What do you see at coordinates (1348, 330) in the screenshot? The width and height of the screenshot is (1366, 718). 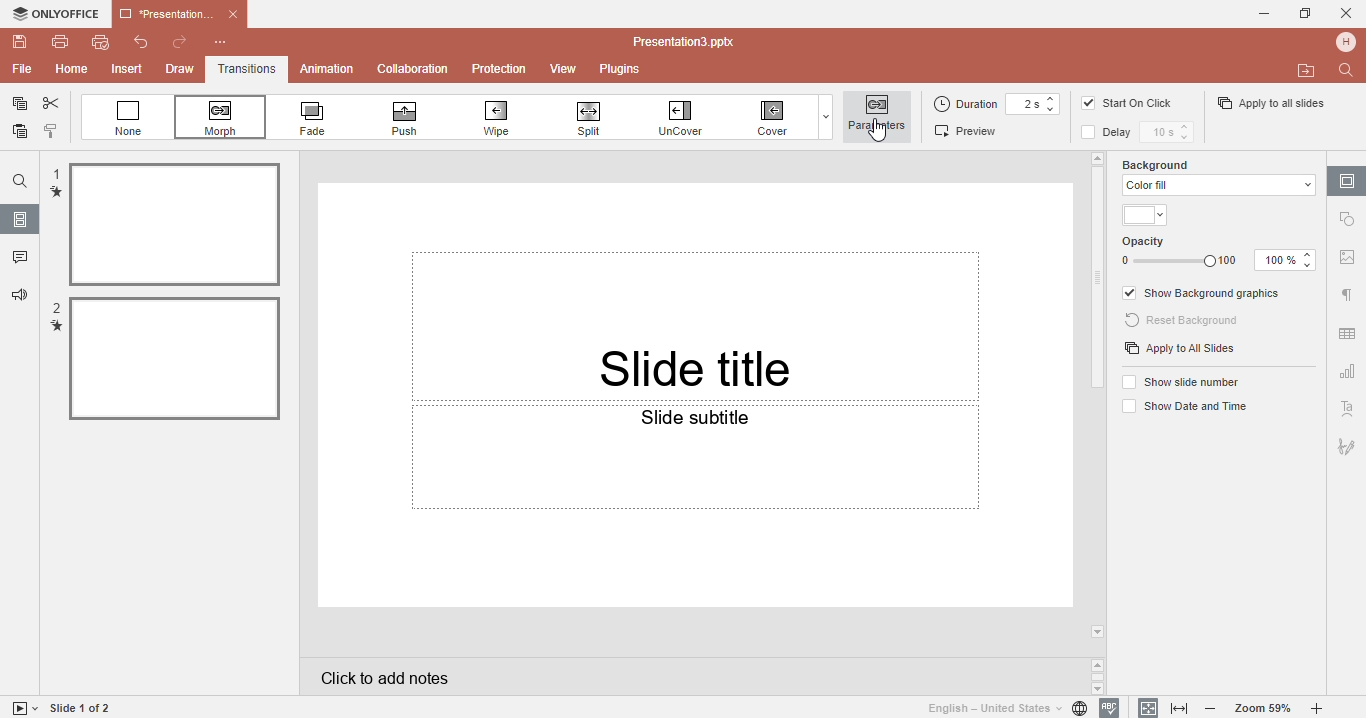 I see `Table setting` at bounding box center [1348, 330].